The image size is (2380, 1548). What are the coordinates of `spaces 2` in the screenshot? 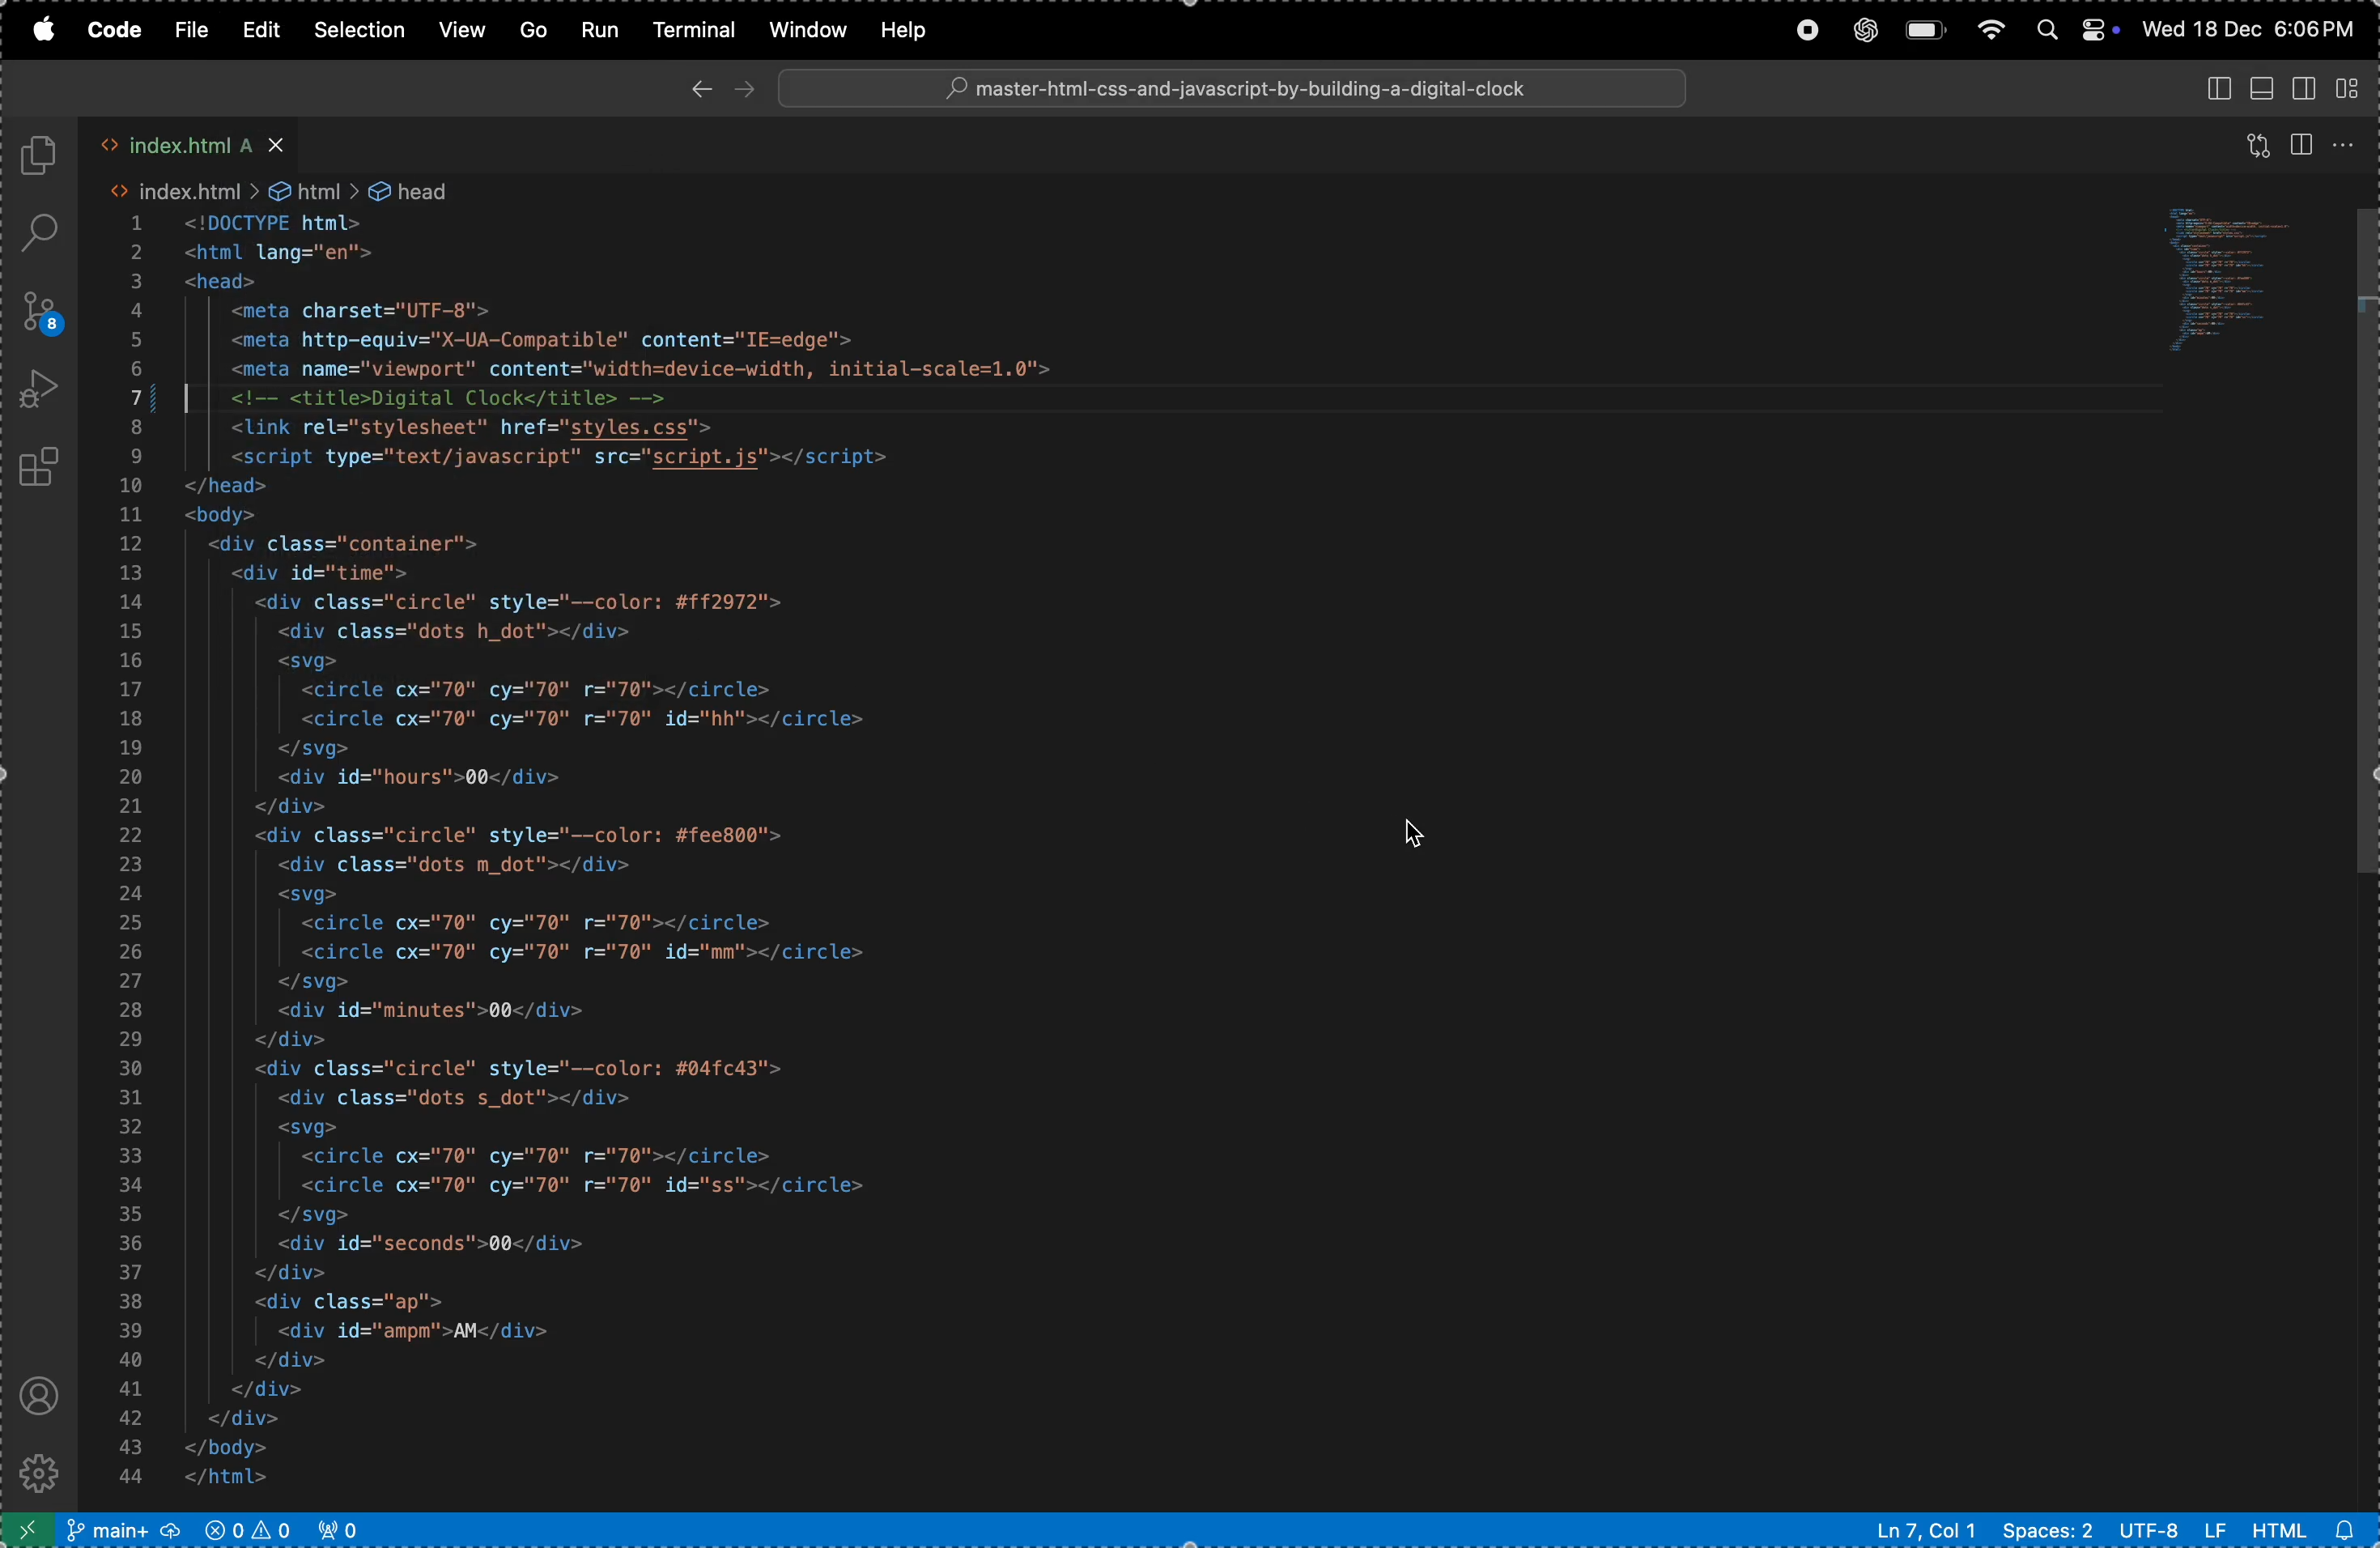 It's located at (2046, 1530).